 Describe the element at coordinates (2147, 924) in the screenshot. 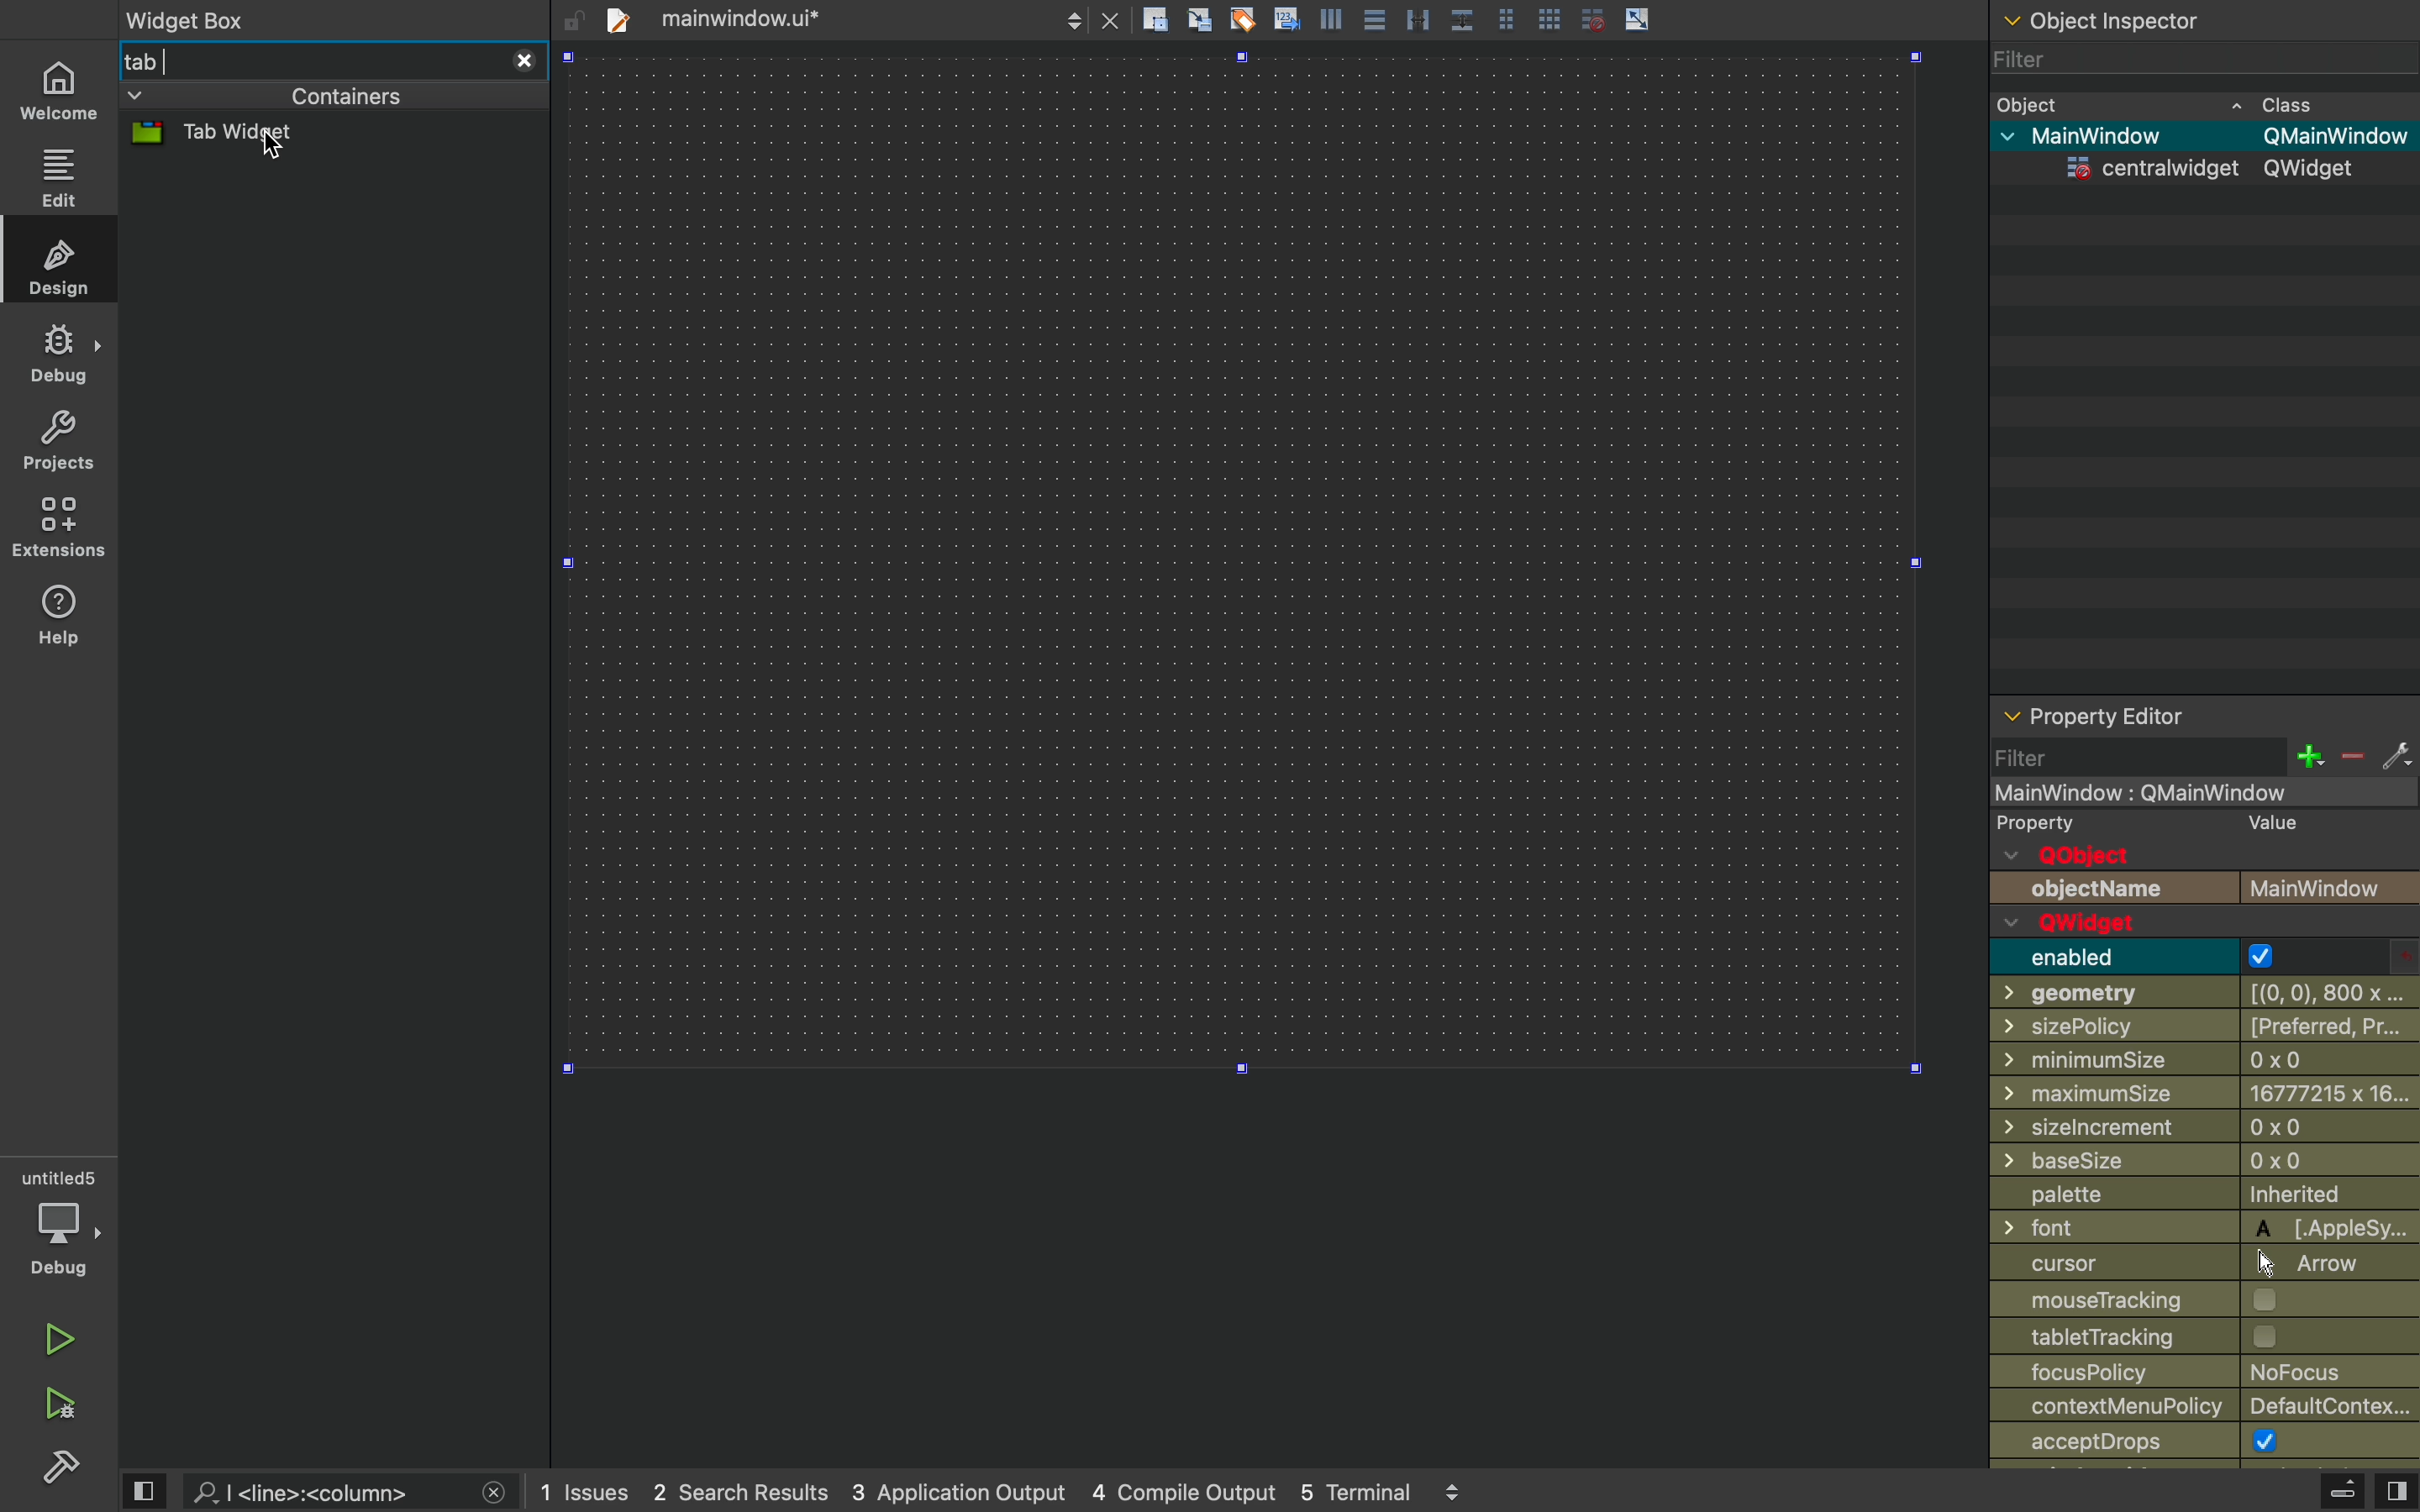

I see `qwidget` at that location.